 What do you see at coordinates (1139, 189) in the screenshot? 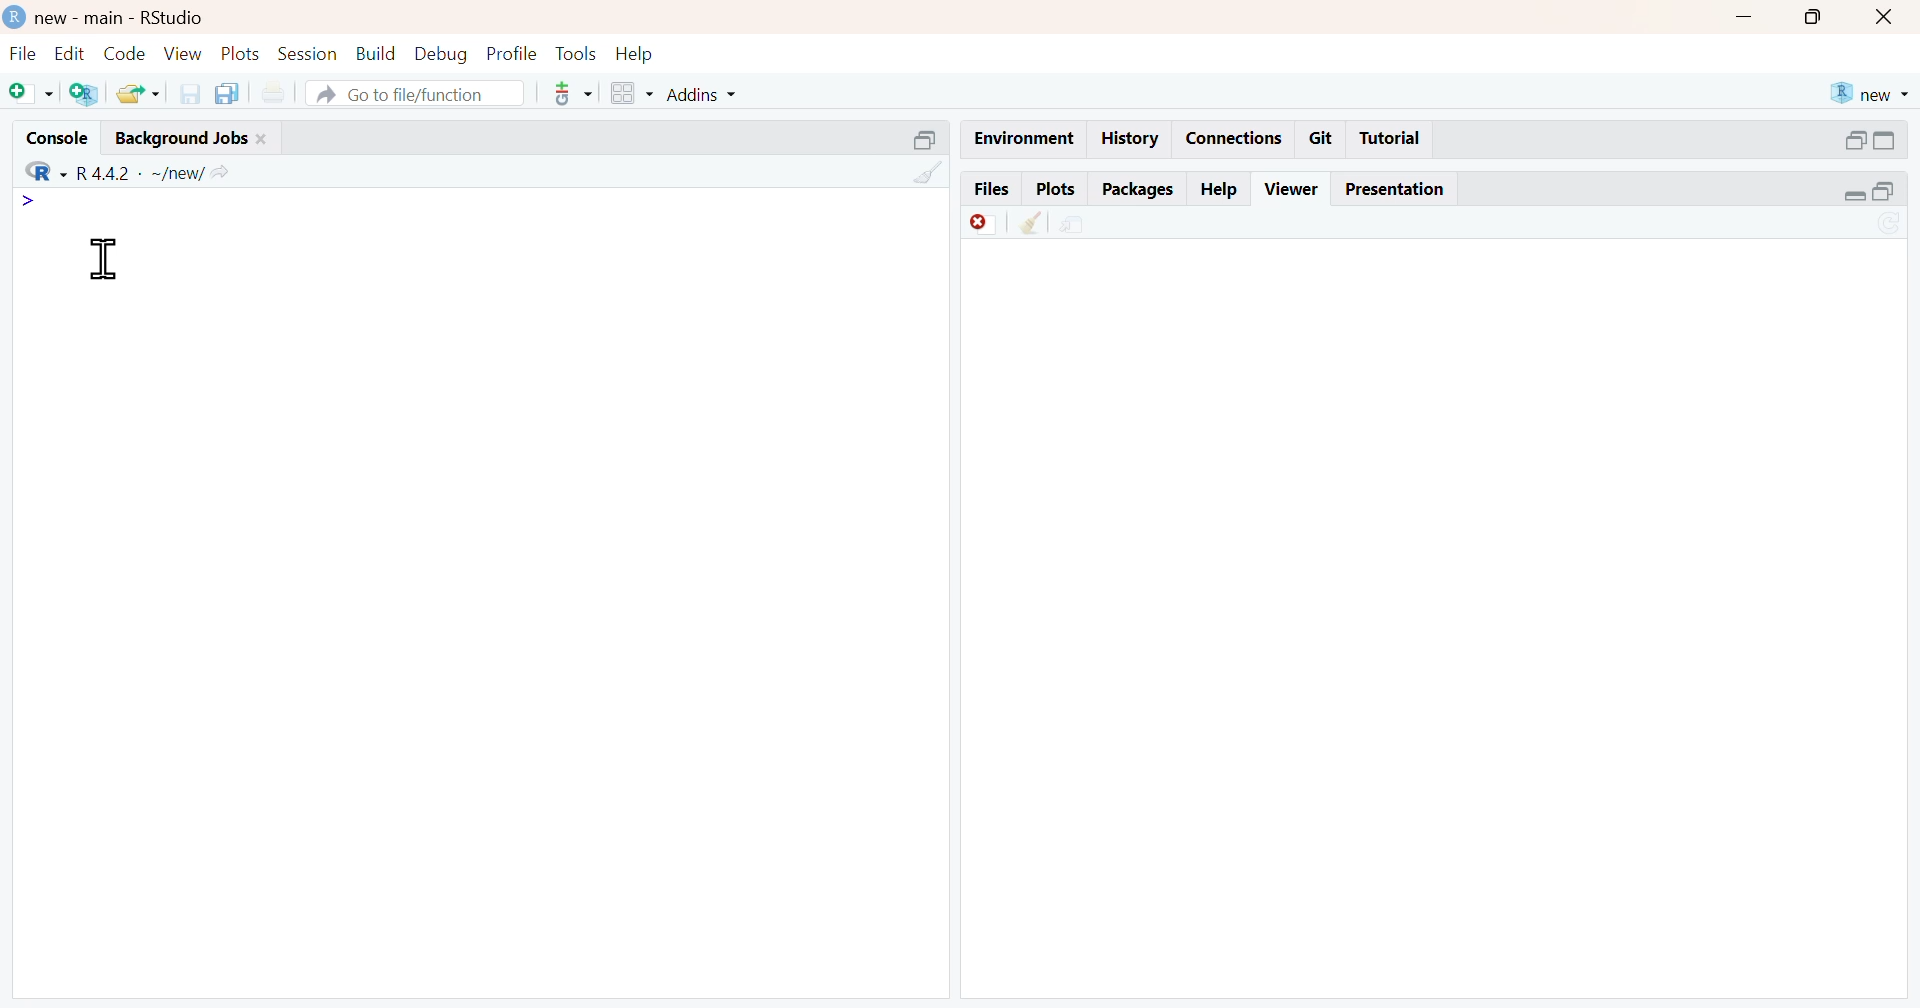
I see `packages` at bounding box center [1139, 189].